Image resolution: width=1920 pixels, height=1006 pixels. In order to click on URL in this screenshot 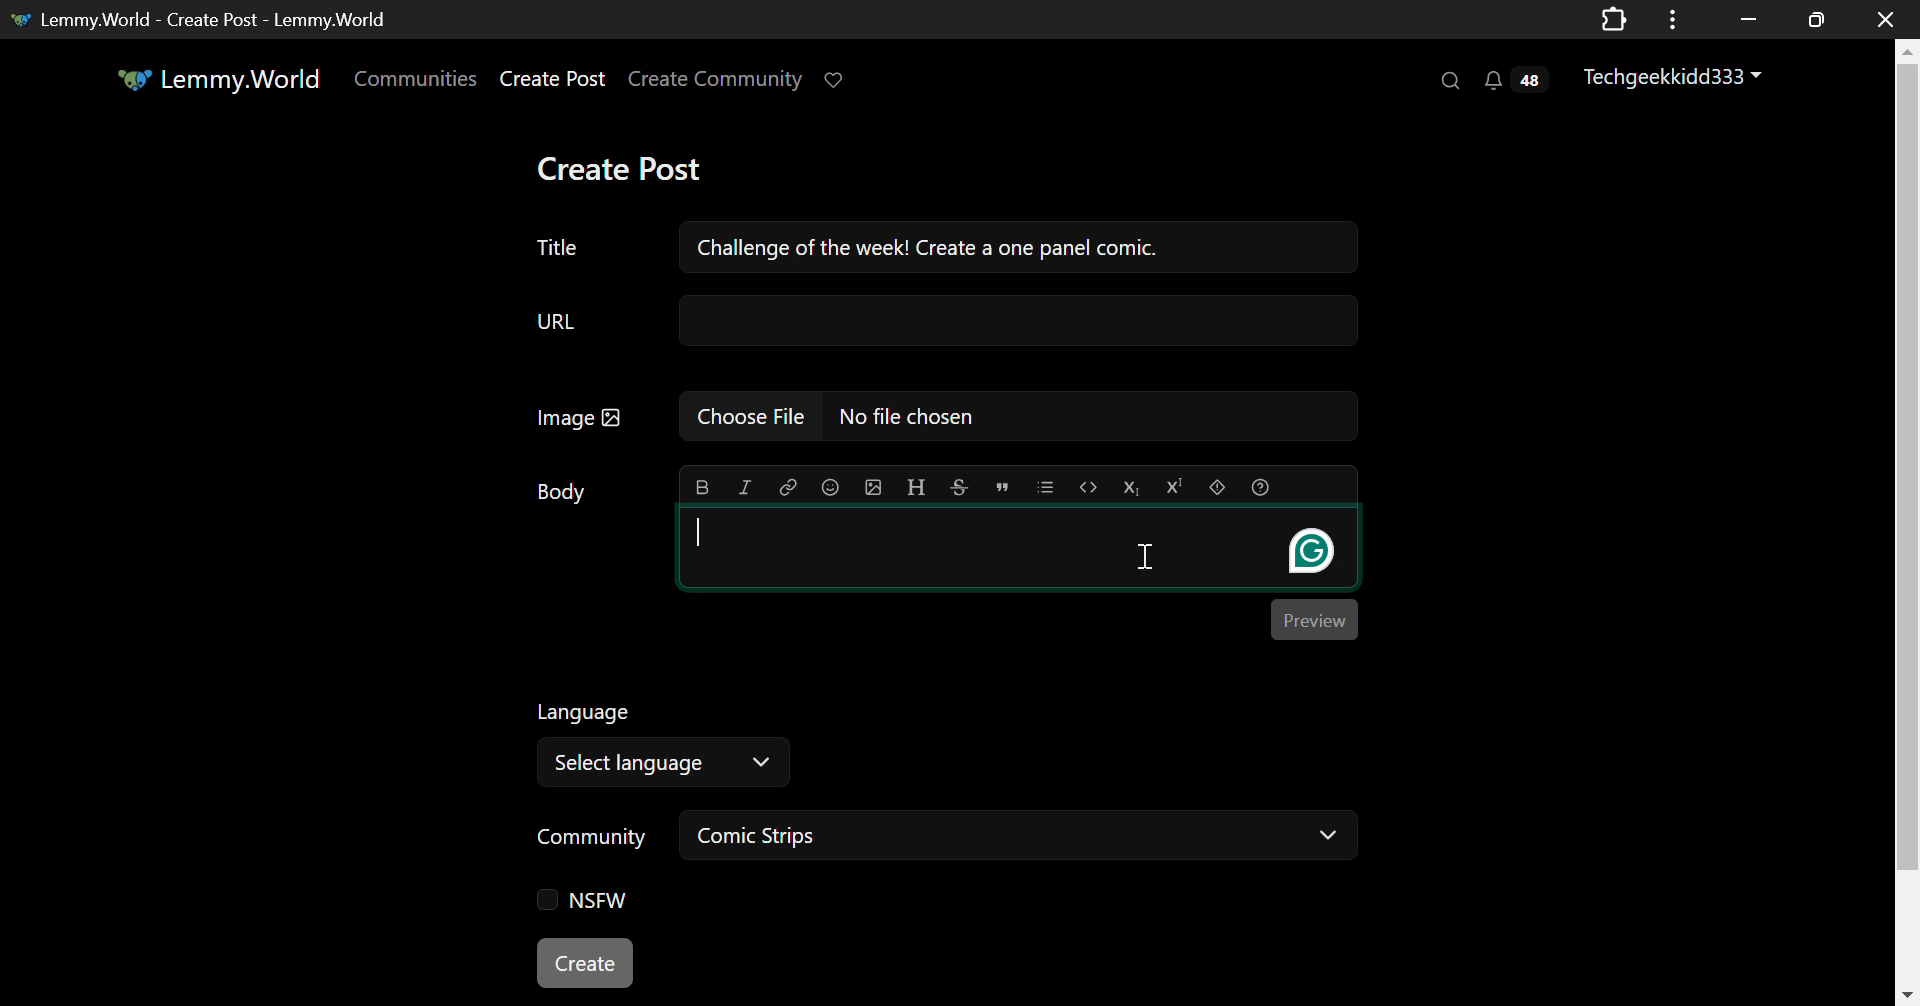, I will do `click(943, 326)`.